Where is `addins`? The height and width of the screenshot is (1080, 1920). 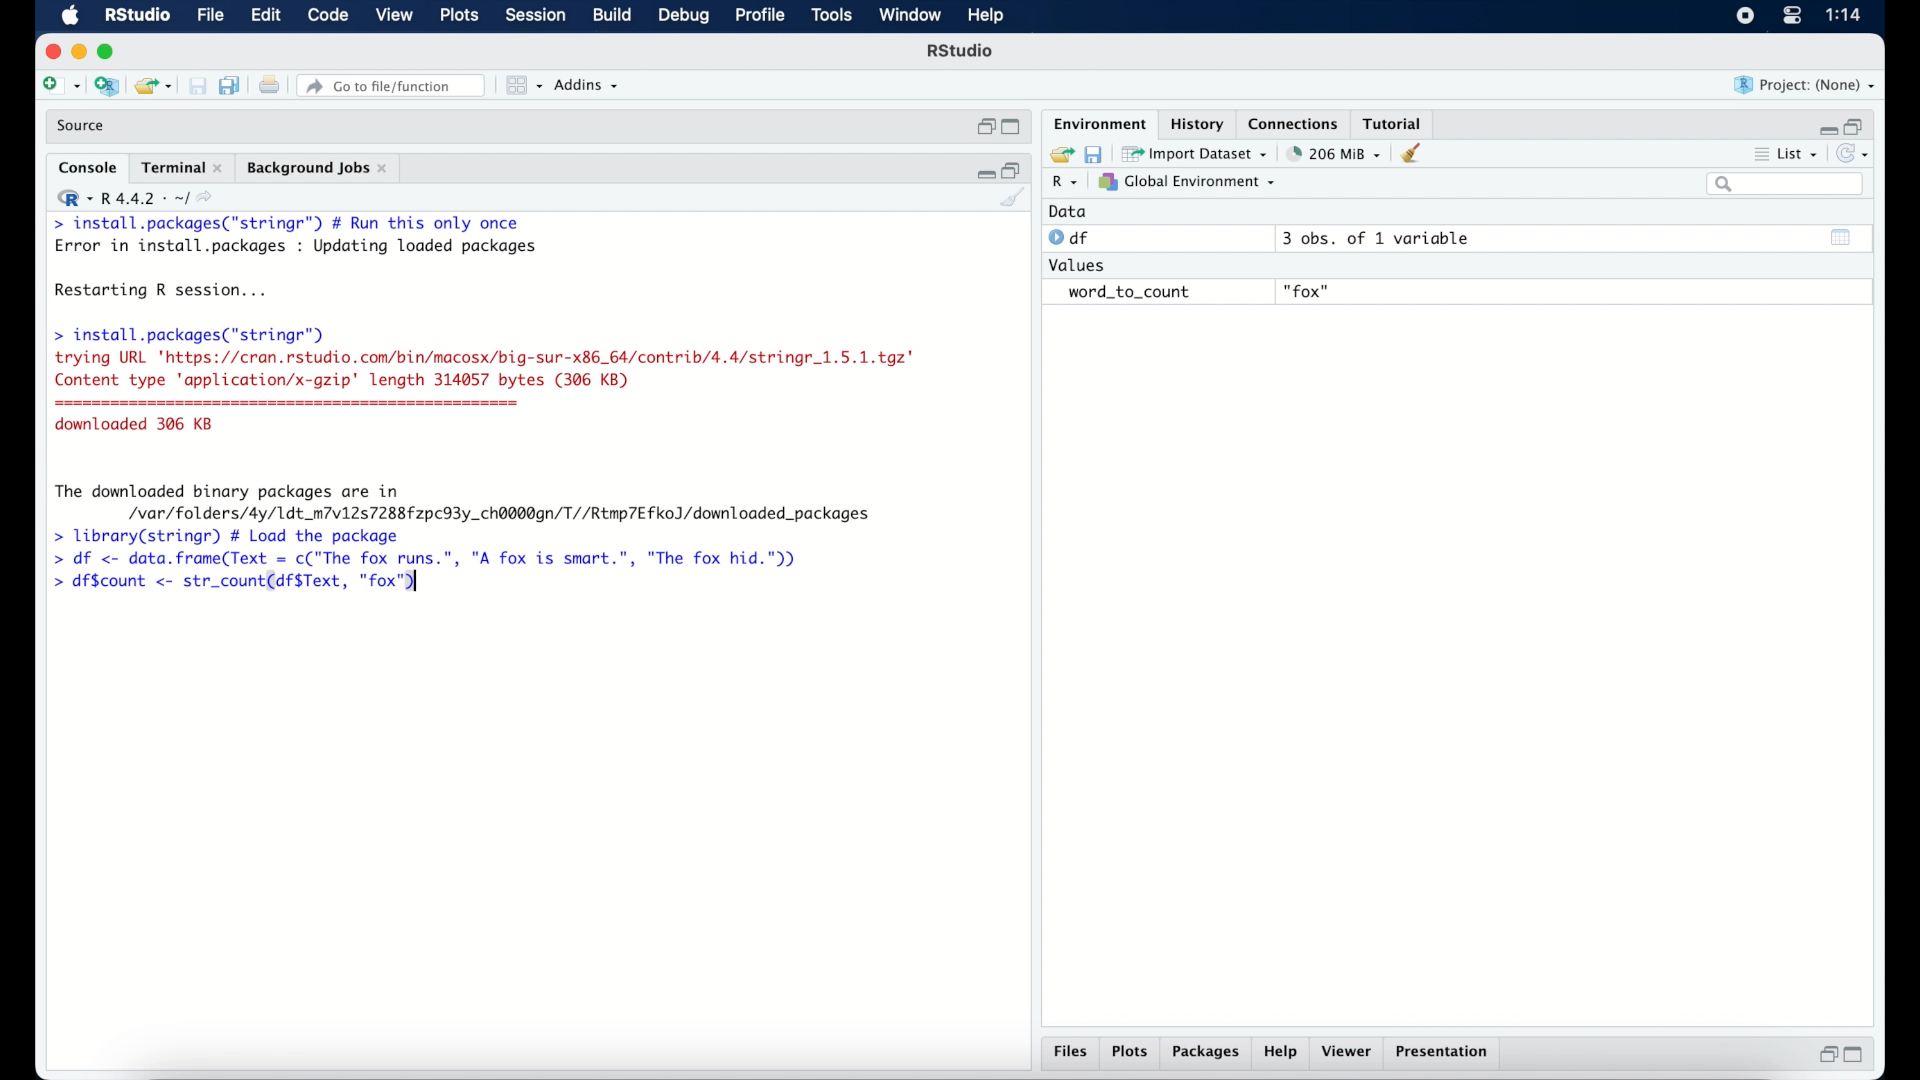 addins is located at coordinates (587, 85).